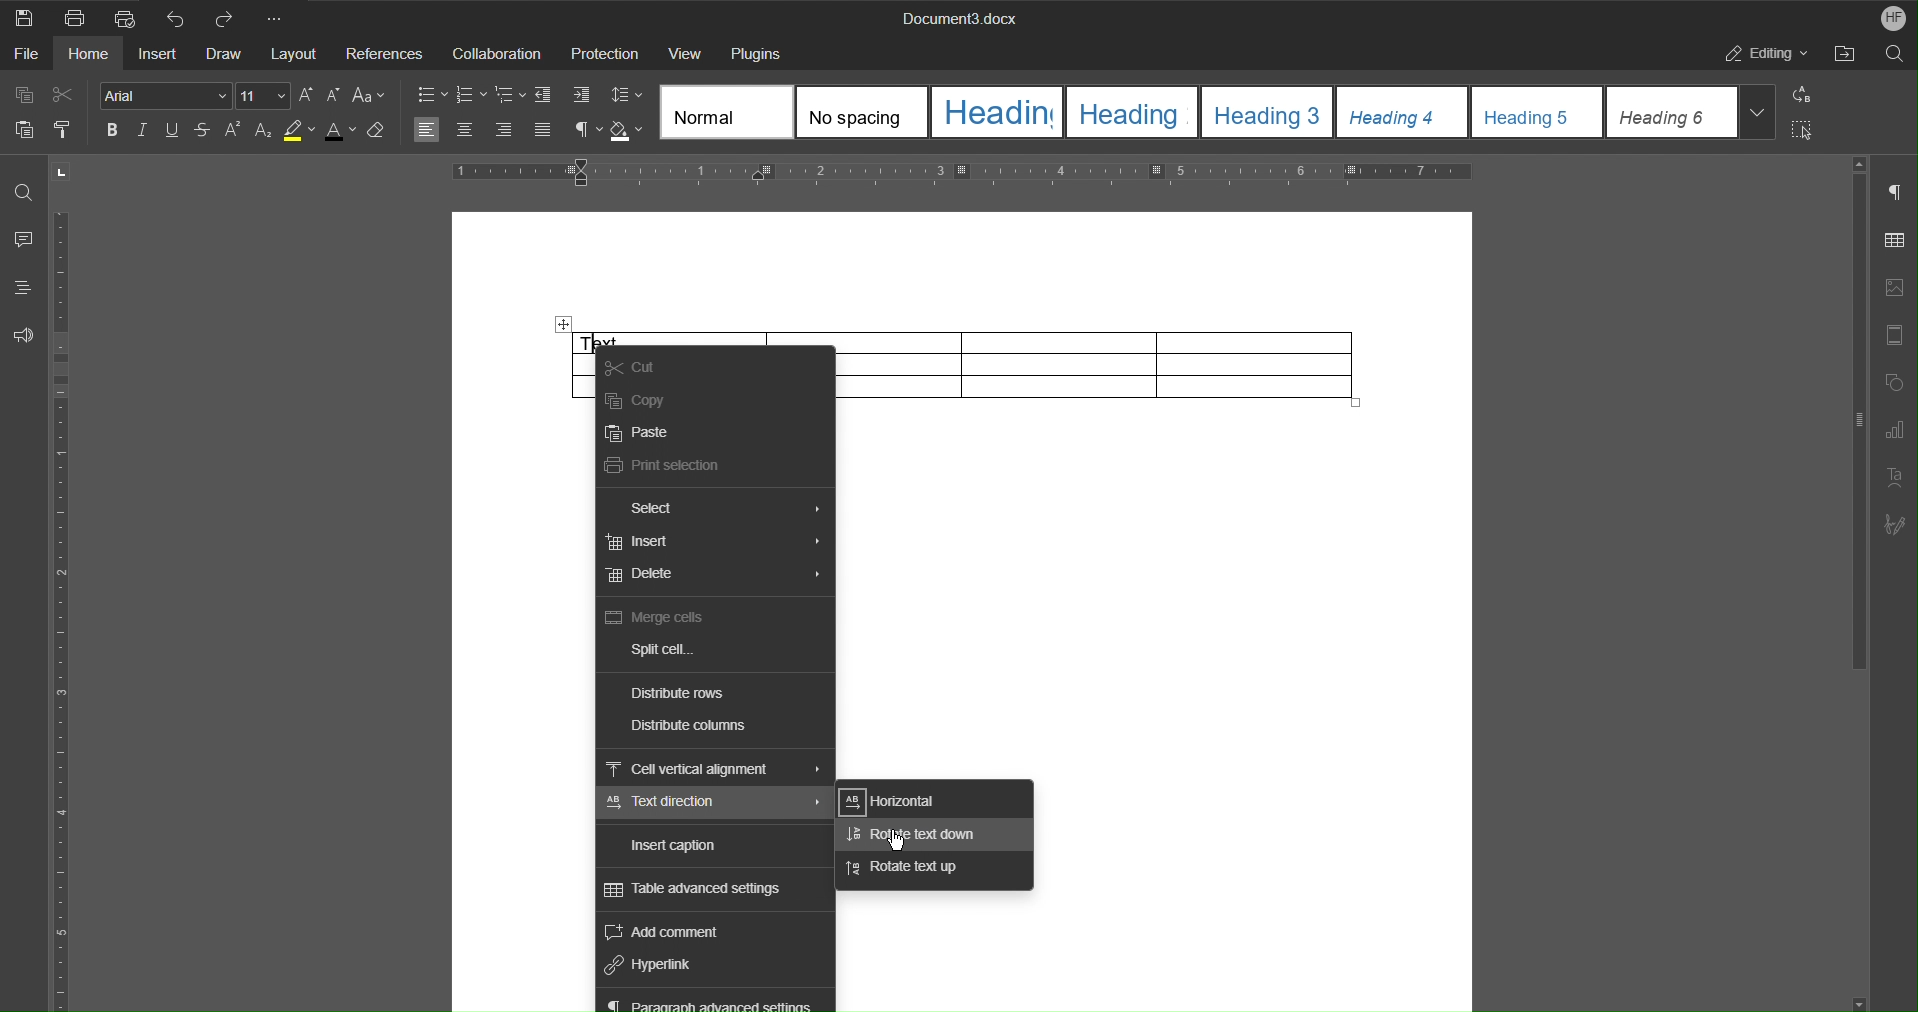 The width and height of the screenshot is (1918, 1012). What do you see at coordinates (641, 574) in the screenshot?
I see `Delete` at bounding box center [641, 574].